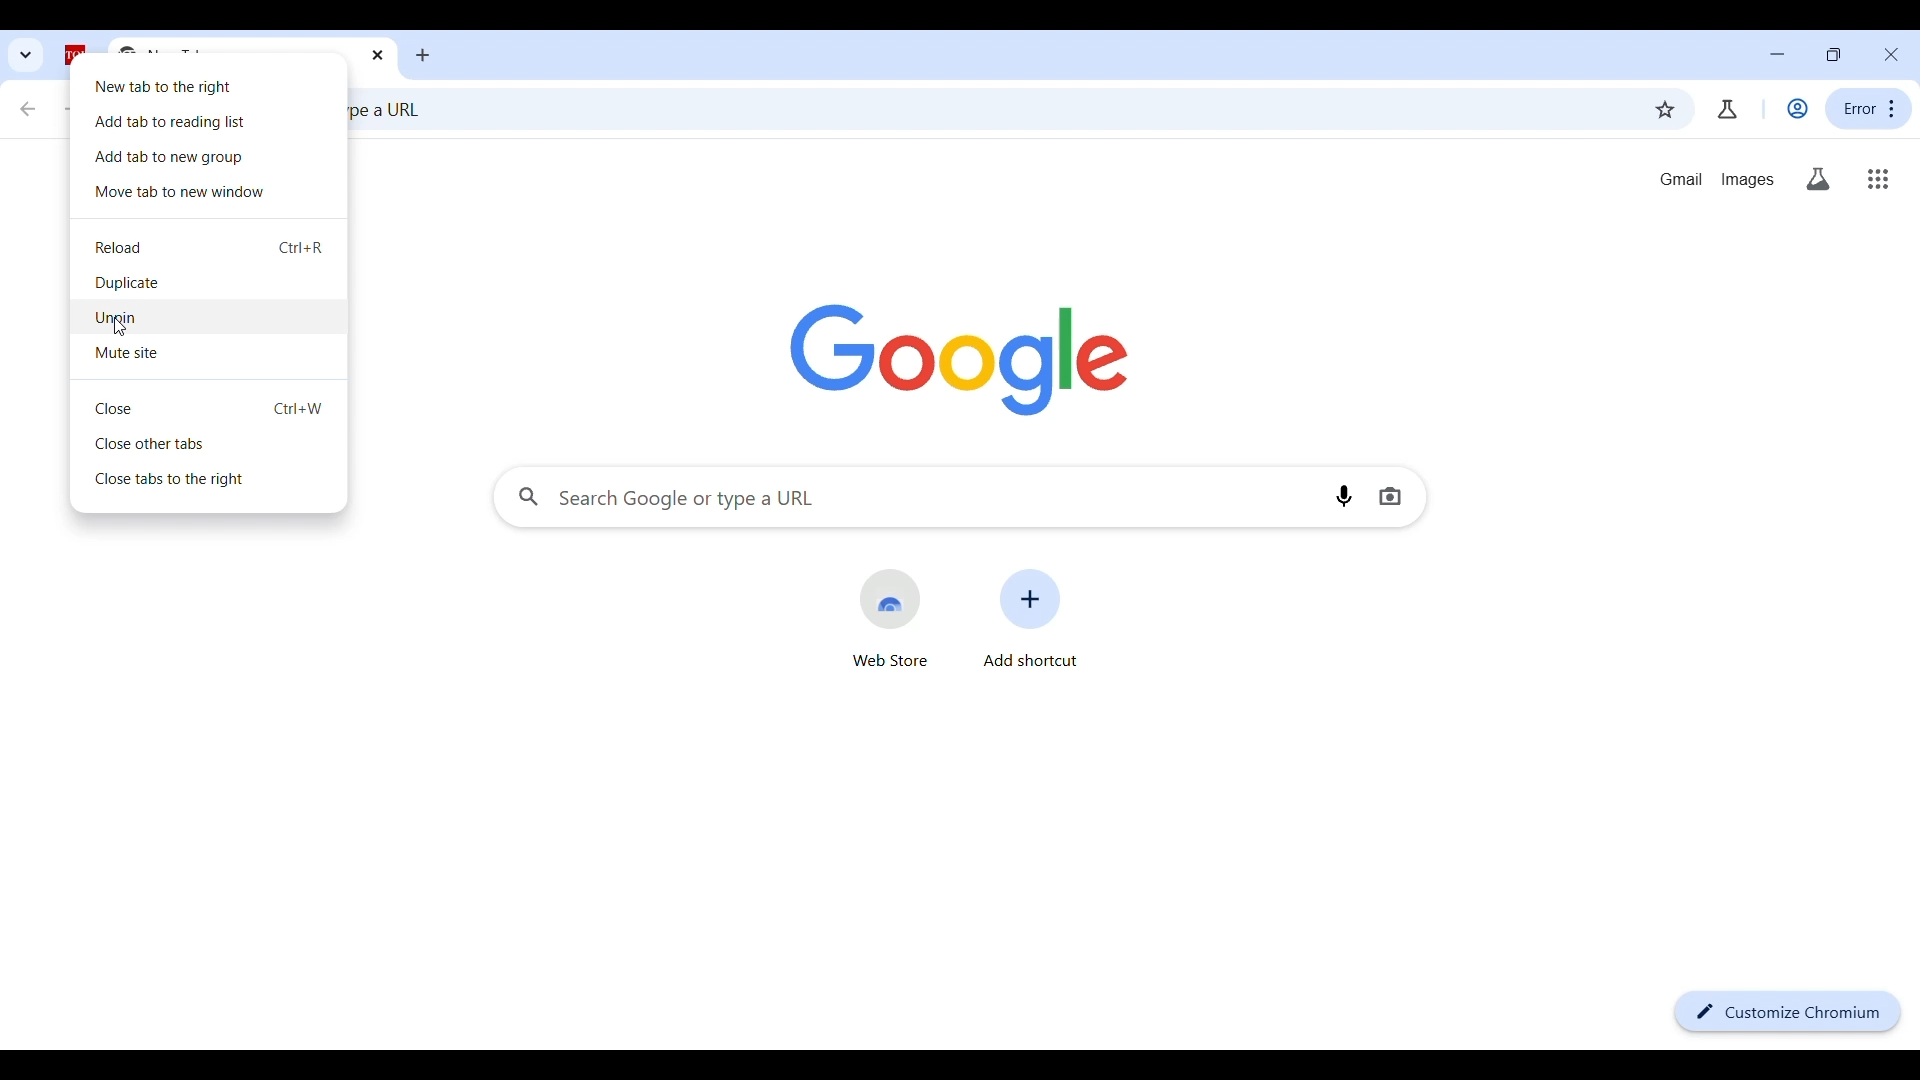 Image resolution: width=1920 pixels, height=1080 pixels. I want to click on Search Google search engine box, so click(909, 496).